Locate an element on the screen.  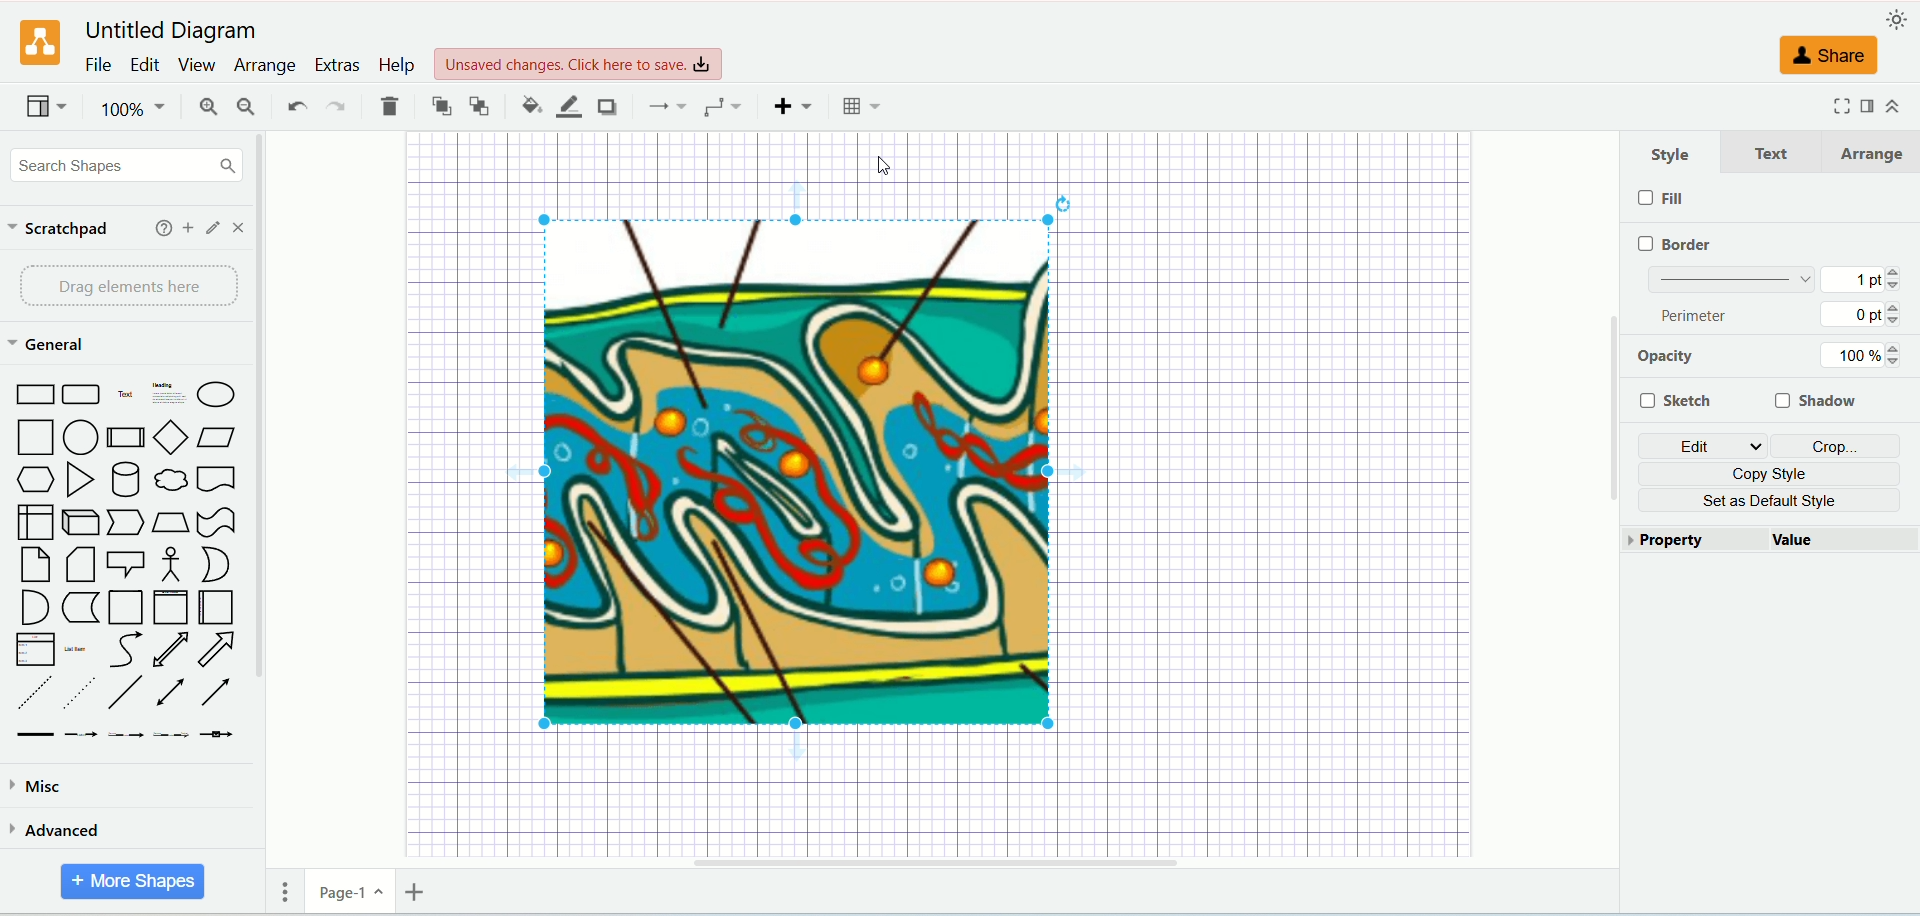
Bidirectional Connector is located at coordinates (175, 694).